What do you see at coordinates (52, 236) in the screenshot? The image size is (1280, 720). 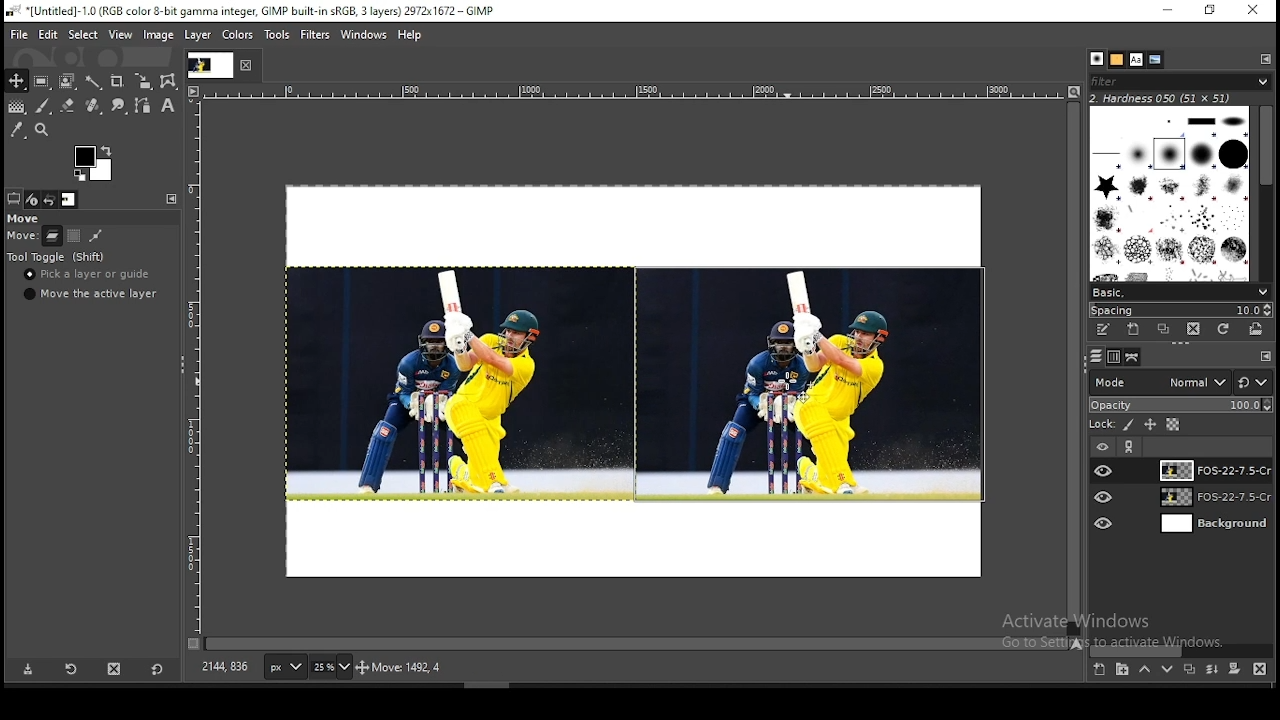 I see `move layer` at bounding box center [52, 236].